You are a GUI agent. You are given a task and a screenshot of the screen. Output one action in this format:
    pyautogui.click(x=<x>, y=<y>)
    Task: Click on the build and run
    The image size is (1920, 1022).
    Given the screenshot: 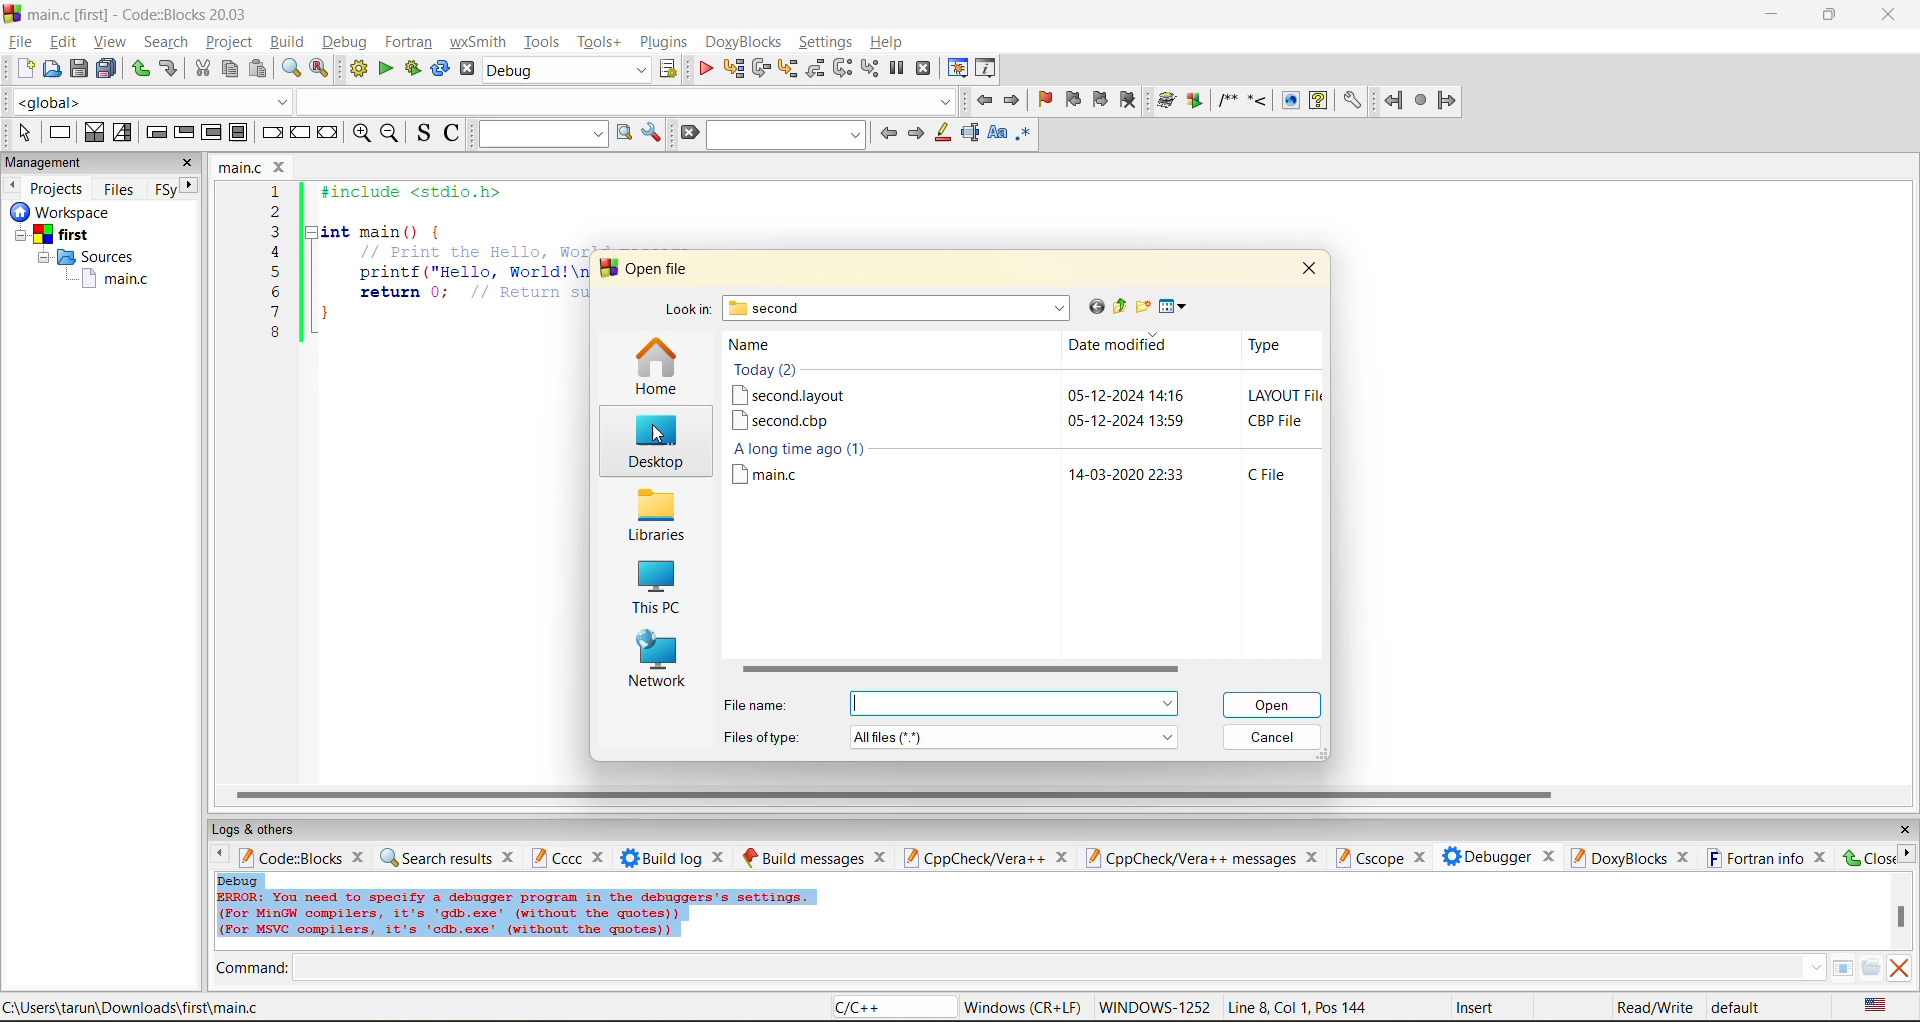 What is the action you would take?
    pyautogui.click(x=413, y=69)
    